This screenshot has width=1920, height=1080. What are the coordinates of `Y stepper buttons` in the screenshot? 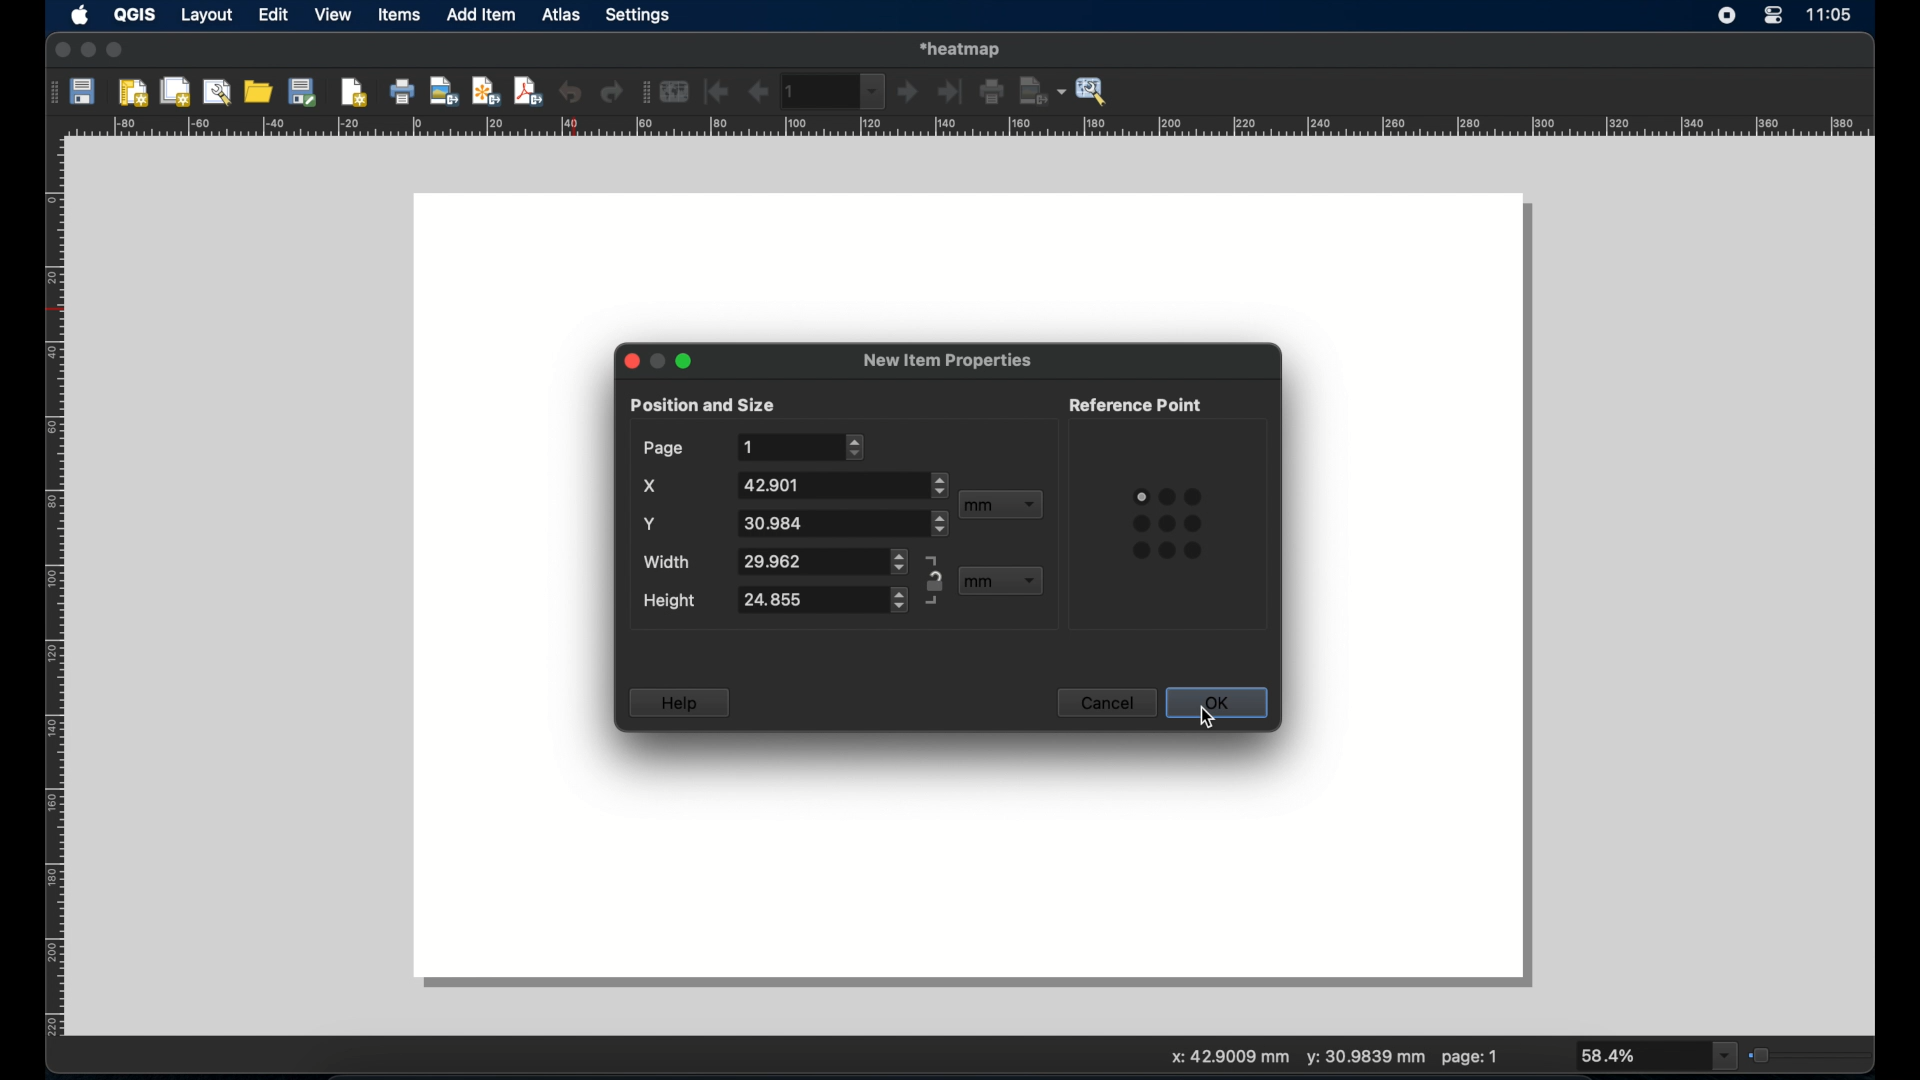 It's located at (842, 523).